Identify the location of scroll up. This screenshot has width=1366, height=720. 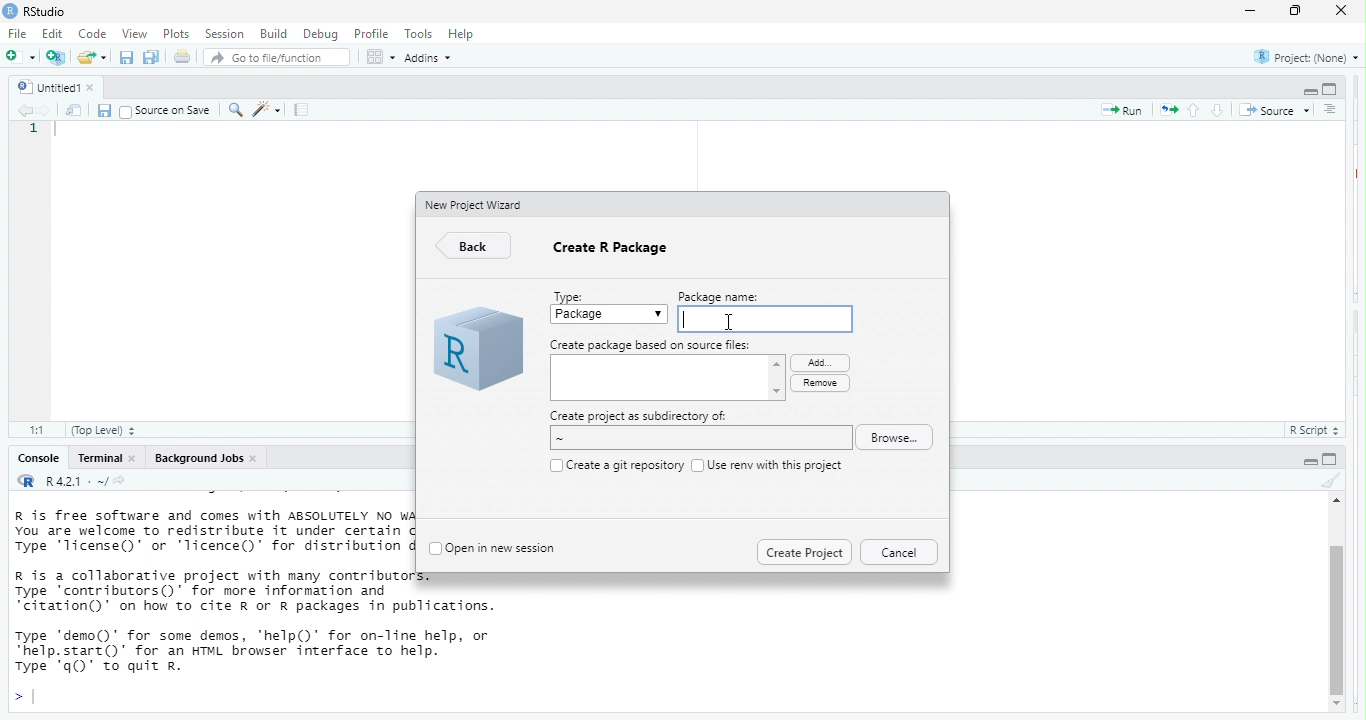
(1334, 503).